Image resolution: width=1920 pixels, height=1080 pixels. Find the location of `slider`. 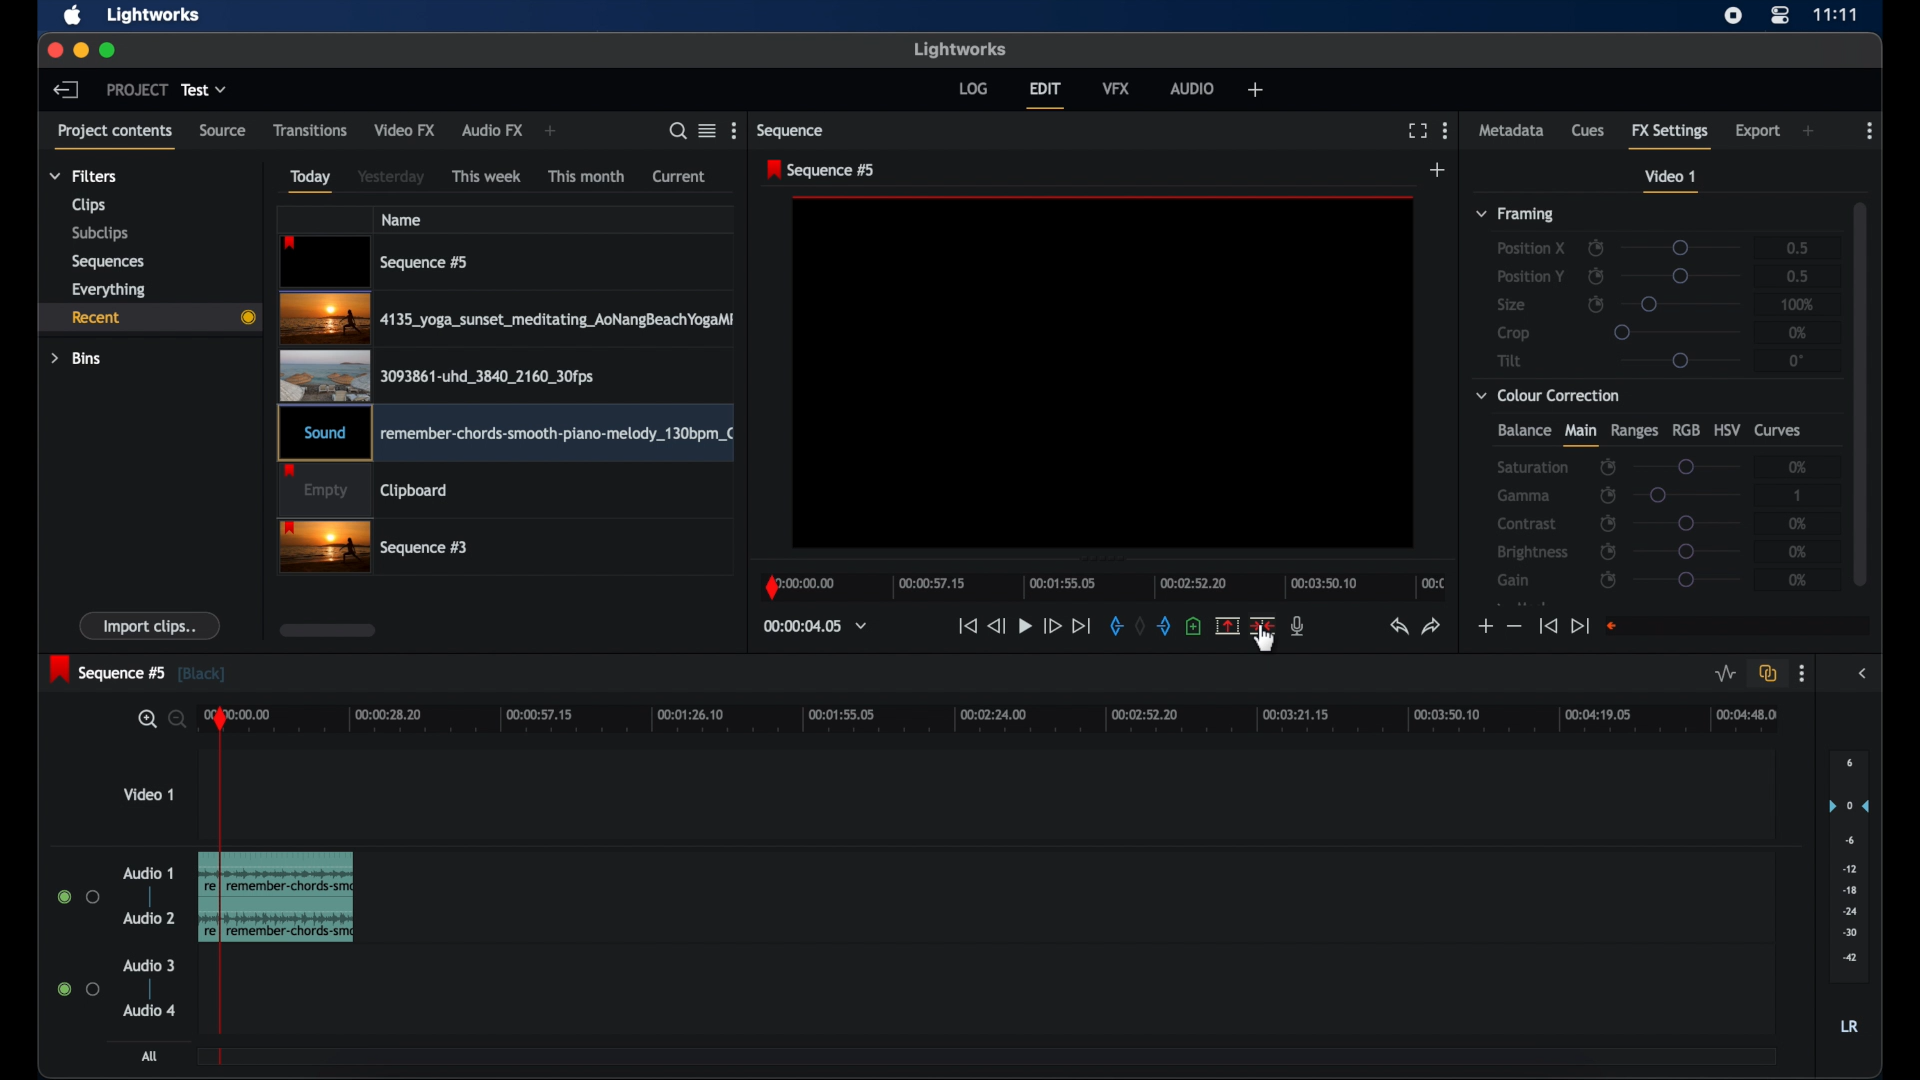

slider is located at coordinates (1680, 361).